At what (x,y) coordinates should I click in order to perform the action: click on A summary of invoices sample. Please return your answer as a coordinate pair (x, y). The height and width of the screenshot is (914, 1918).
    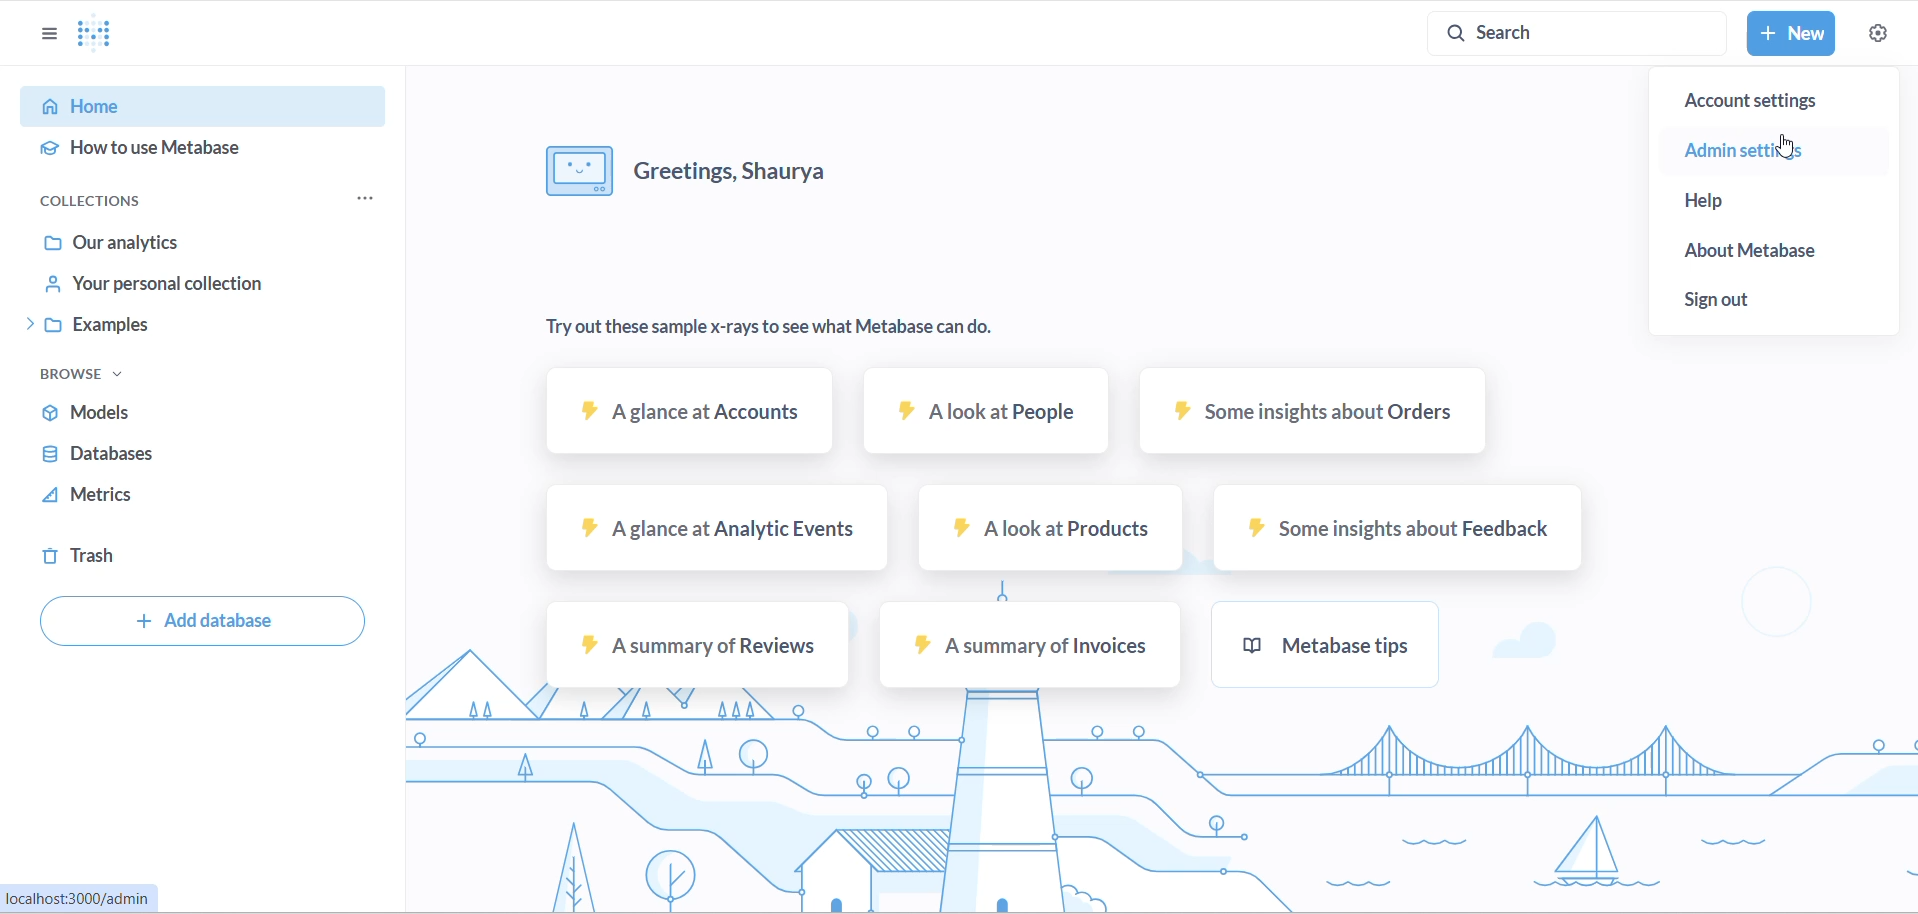
    Looking at the image, I should click on (1029, 646).